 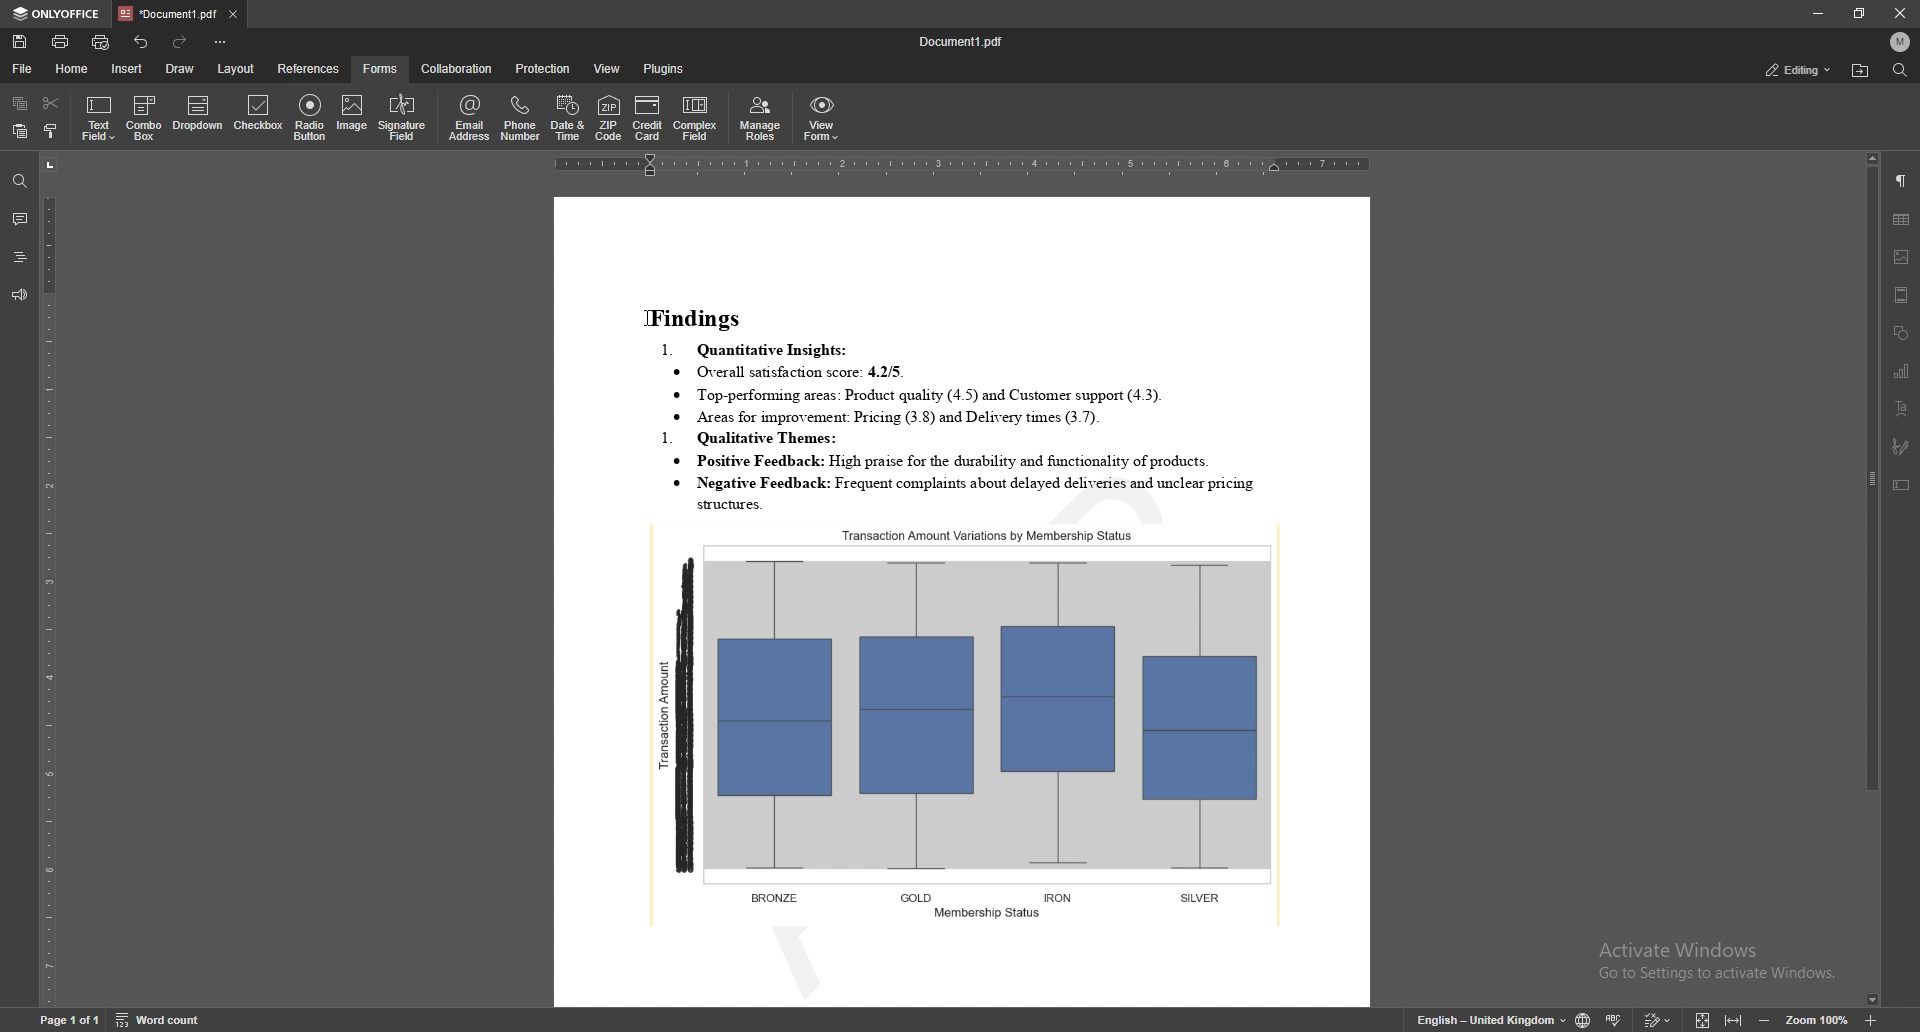 I want to click on header and footer, so click(x=1901, y=295).